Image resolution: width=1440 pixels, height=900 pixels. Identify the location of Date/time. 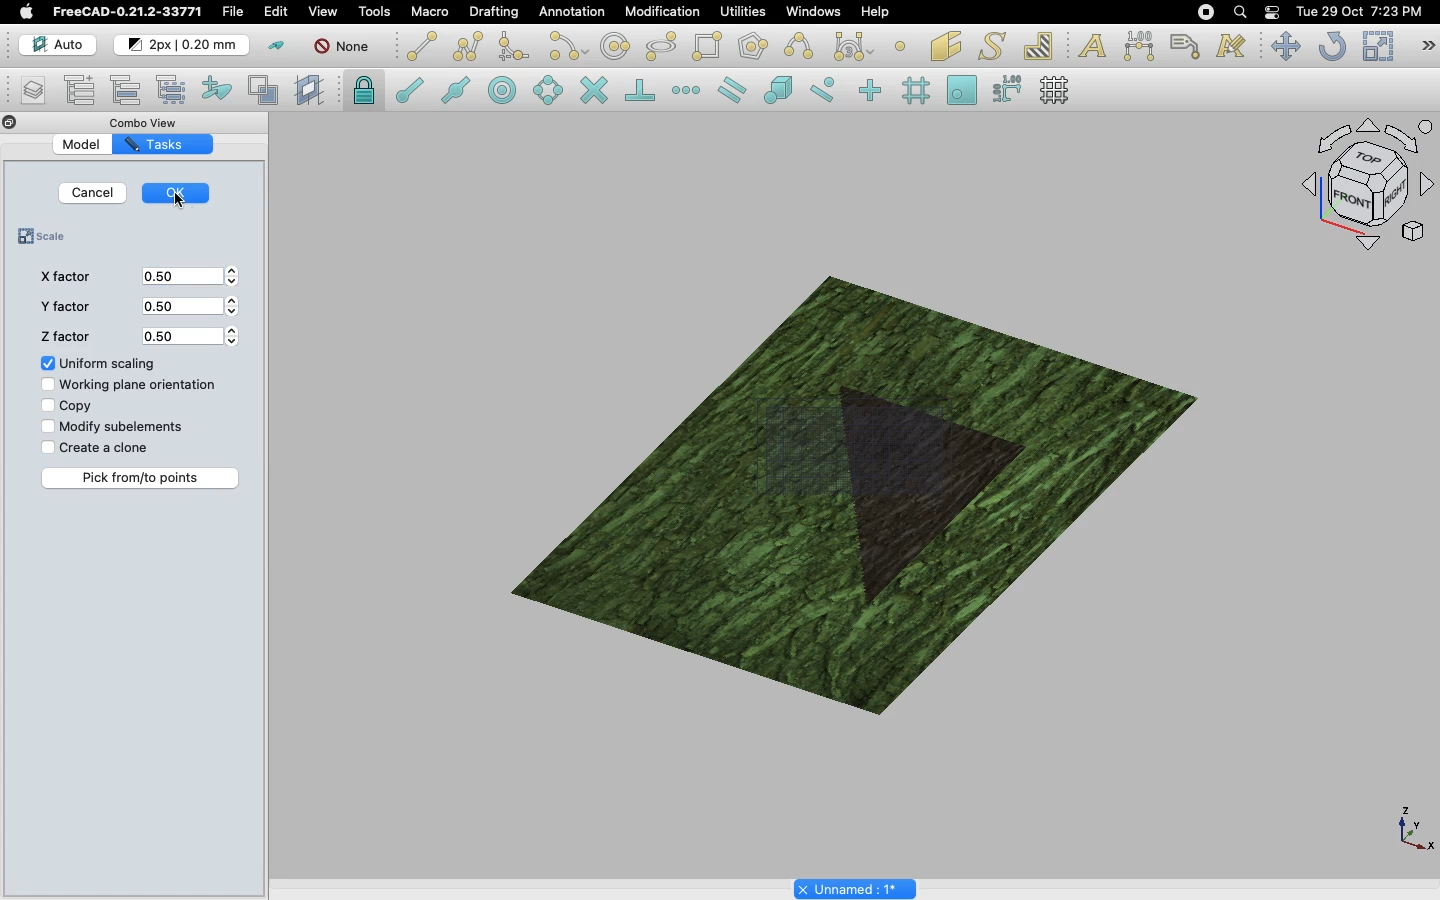
(1360, 12).